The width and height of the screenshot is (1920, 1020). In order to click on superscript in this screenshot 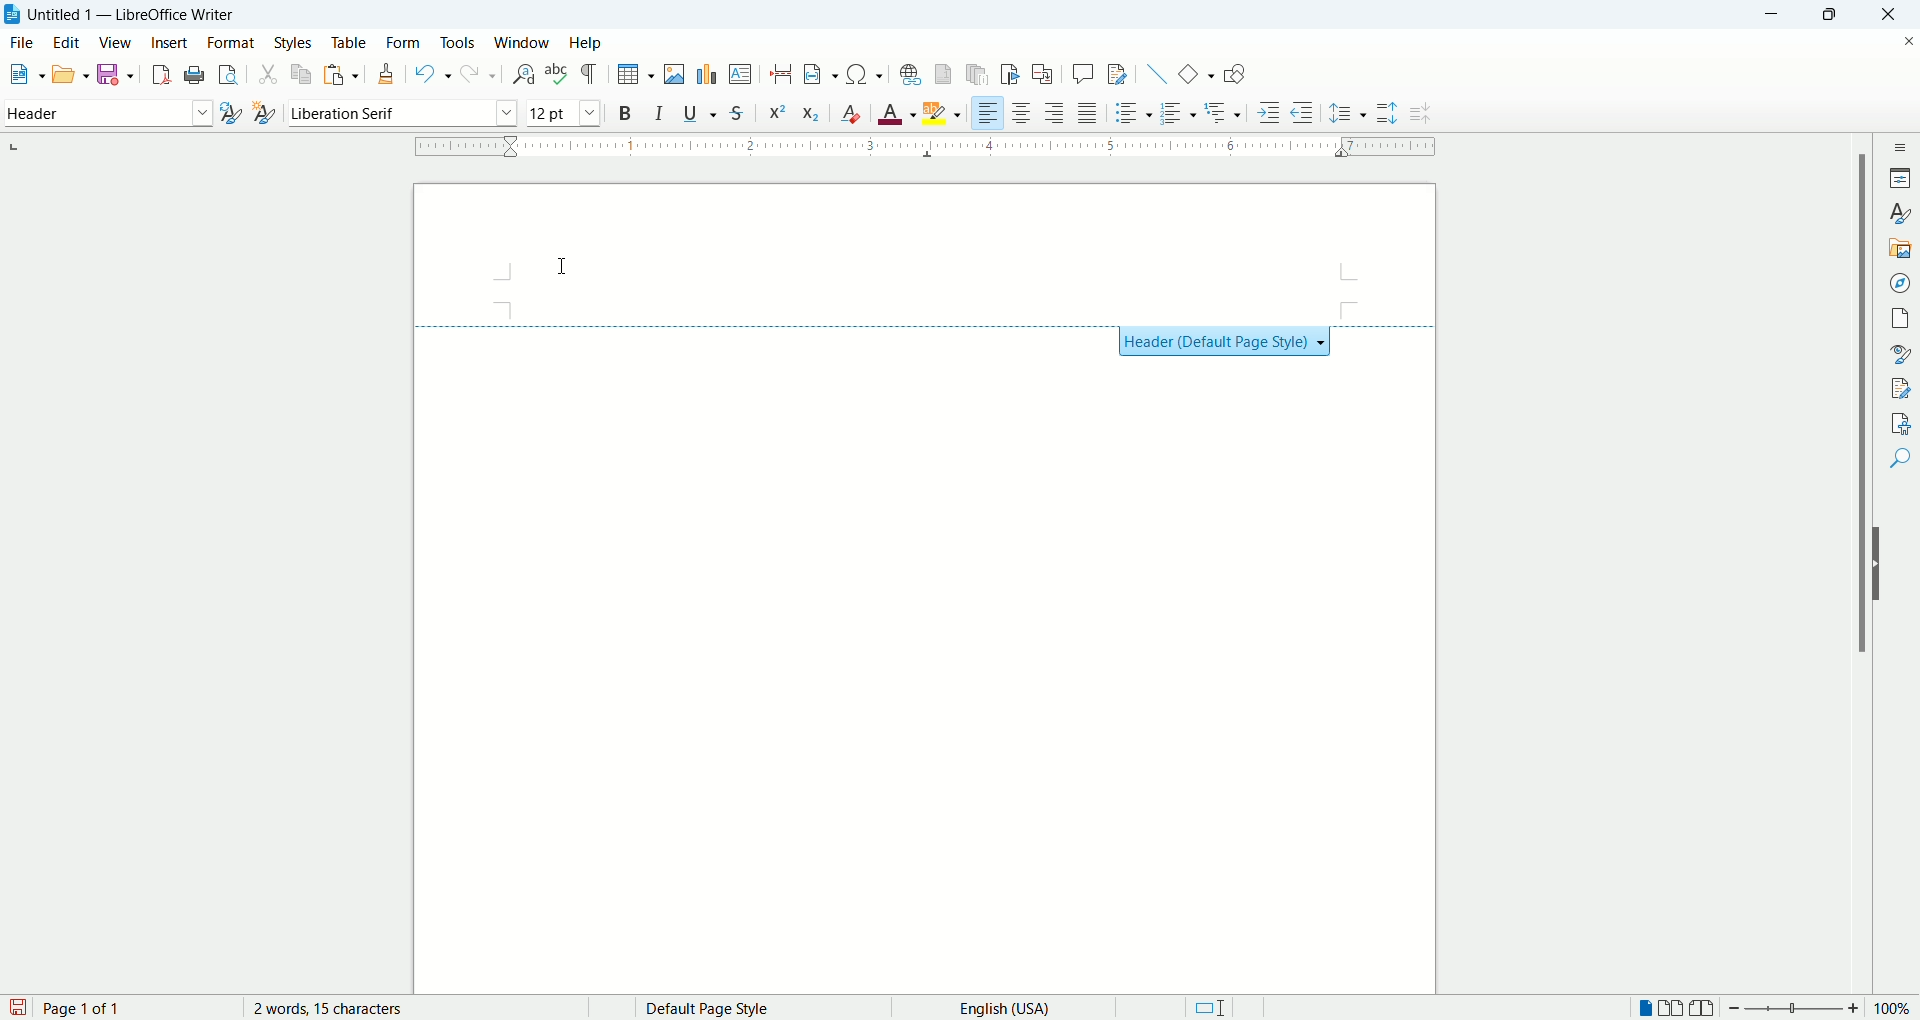, I will do `click(778, 114)`.